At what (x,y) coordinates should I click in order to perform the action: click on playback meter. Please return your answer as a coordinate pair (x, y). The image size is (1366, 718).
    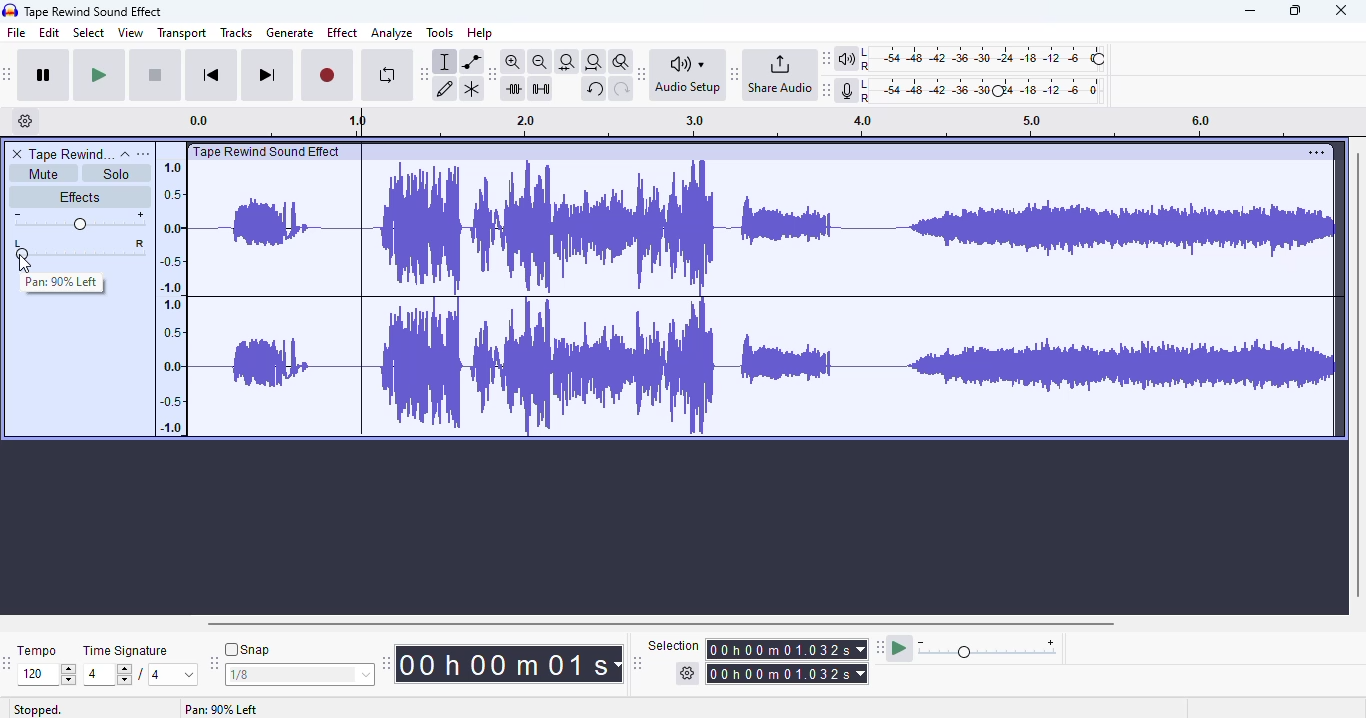
    Looking at the image, I should click on (973, 59).